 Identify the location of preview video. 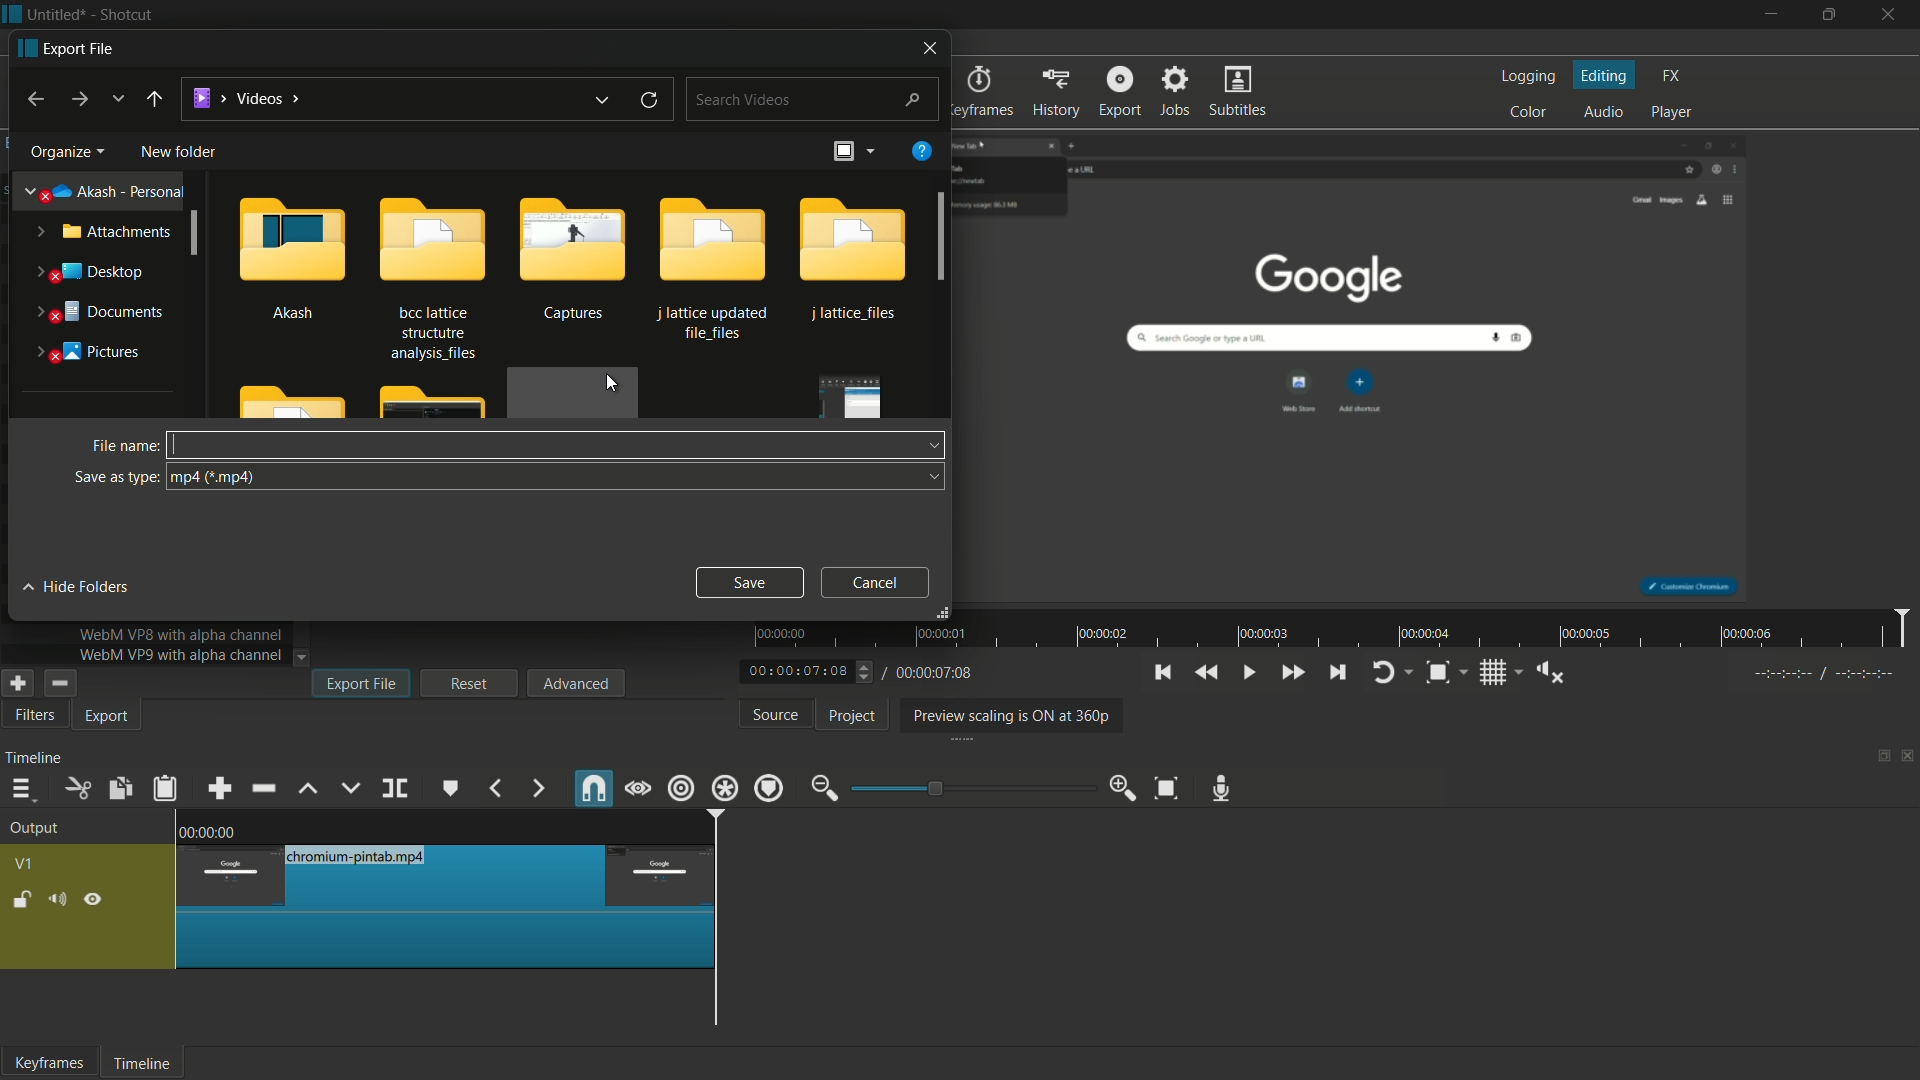
(1360, 363).